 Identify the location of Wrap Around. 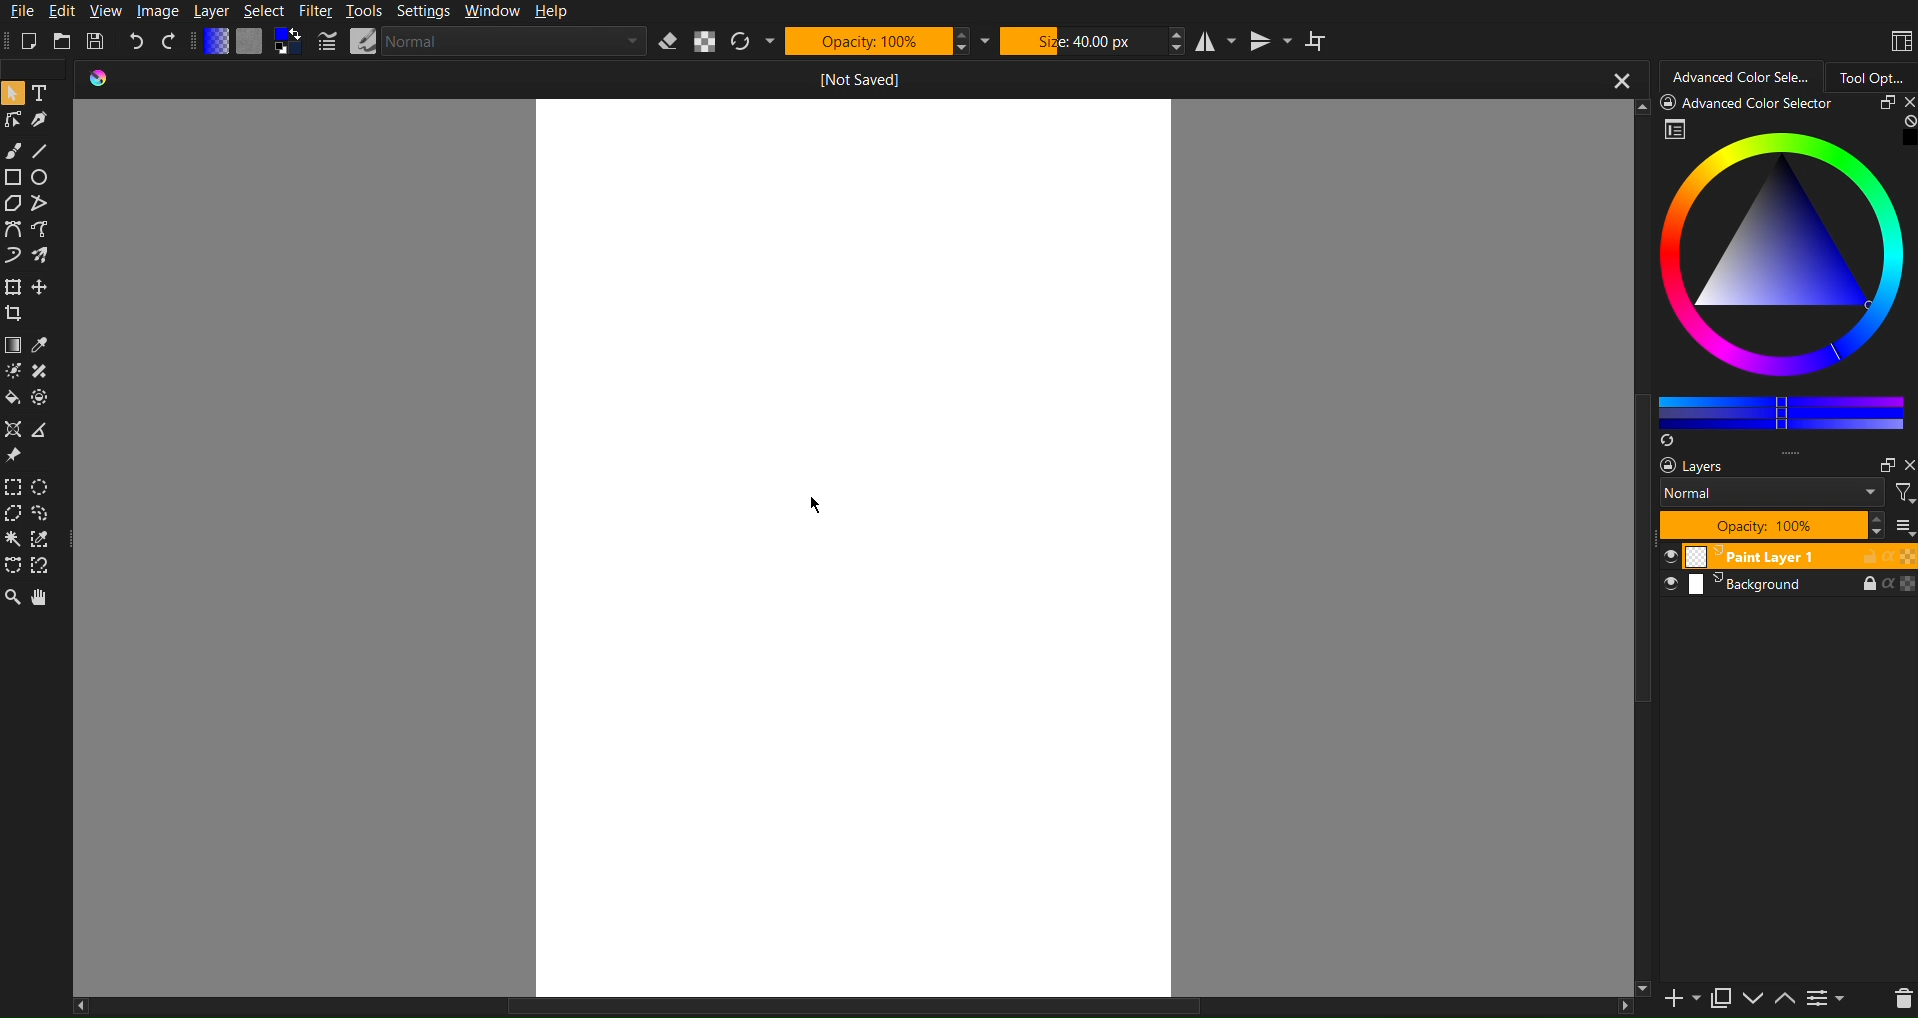
(1319, 40).